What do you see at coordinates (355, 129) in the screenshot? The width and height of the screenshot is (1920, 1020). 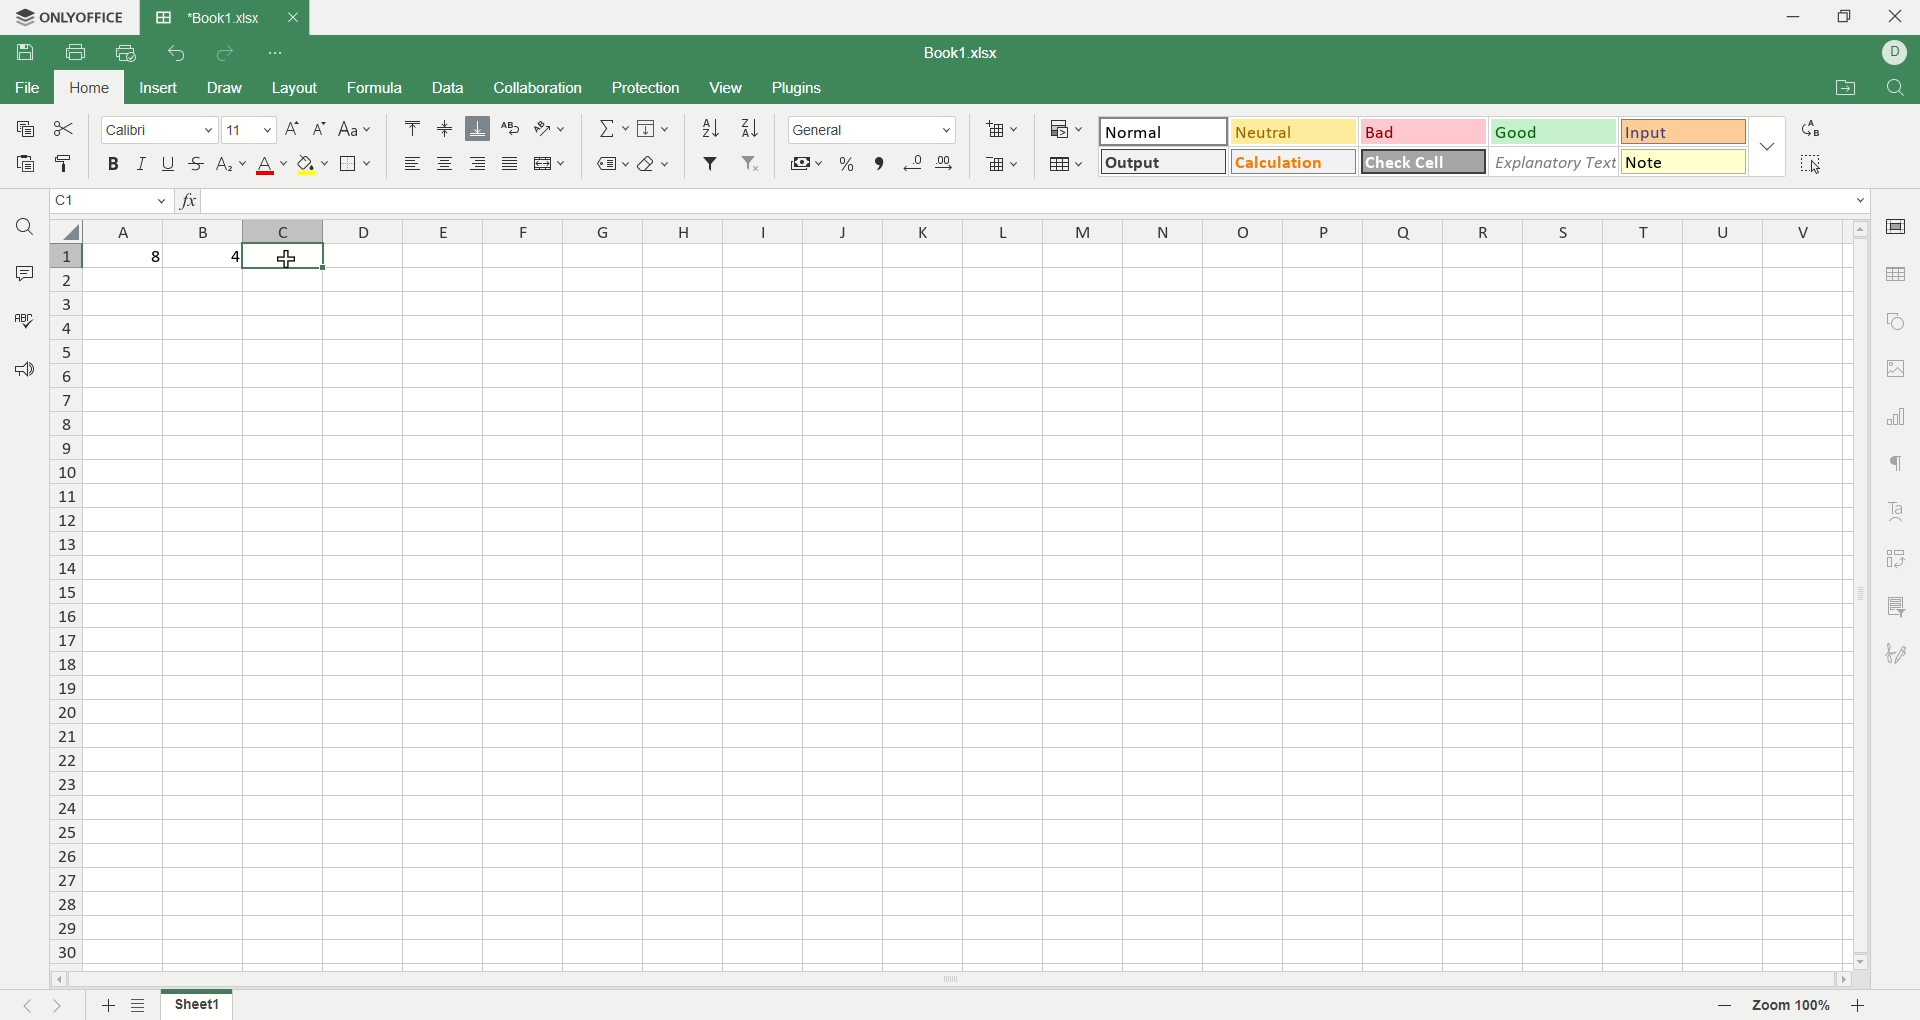 I see `change case` at bounding box center [355, 129].